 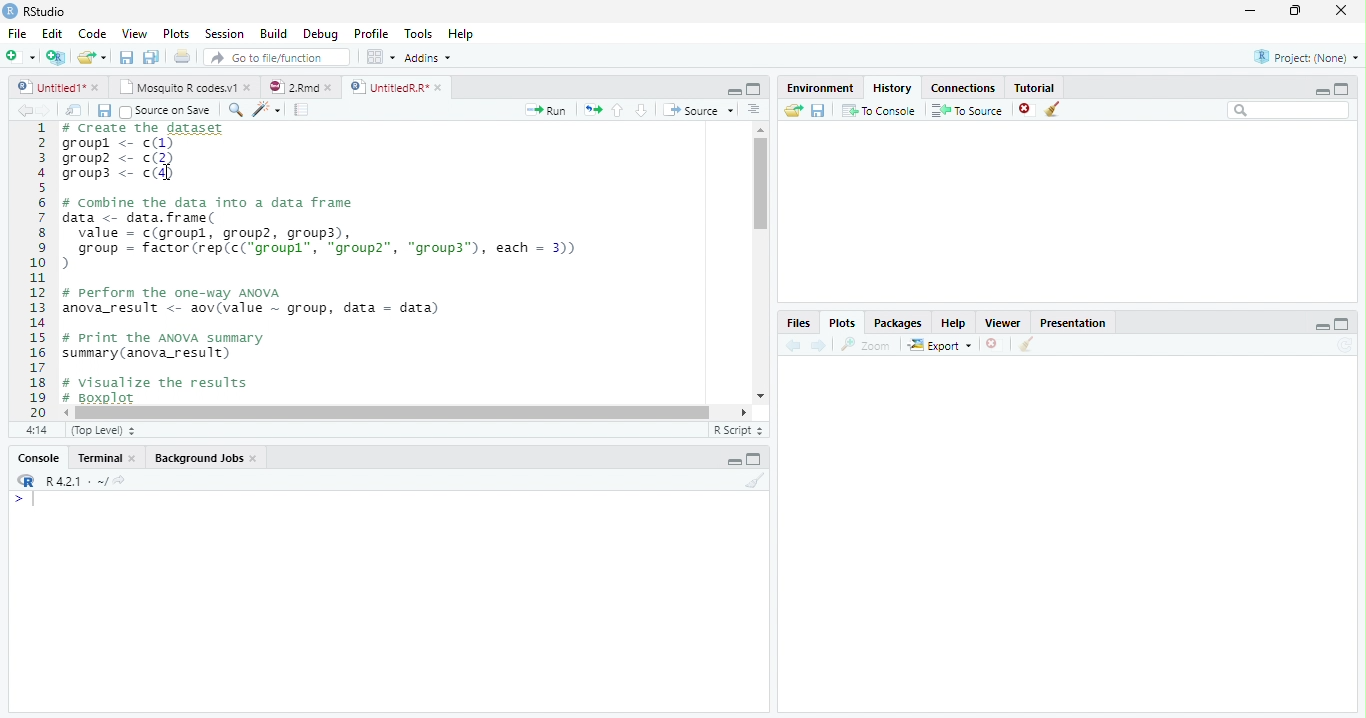 What do you see at coordinates (757, 264) in the screenshot?
I see `Scrollbar` at bounding box center [757, 264].